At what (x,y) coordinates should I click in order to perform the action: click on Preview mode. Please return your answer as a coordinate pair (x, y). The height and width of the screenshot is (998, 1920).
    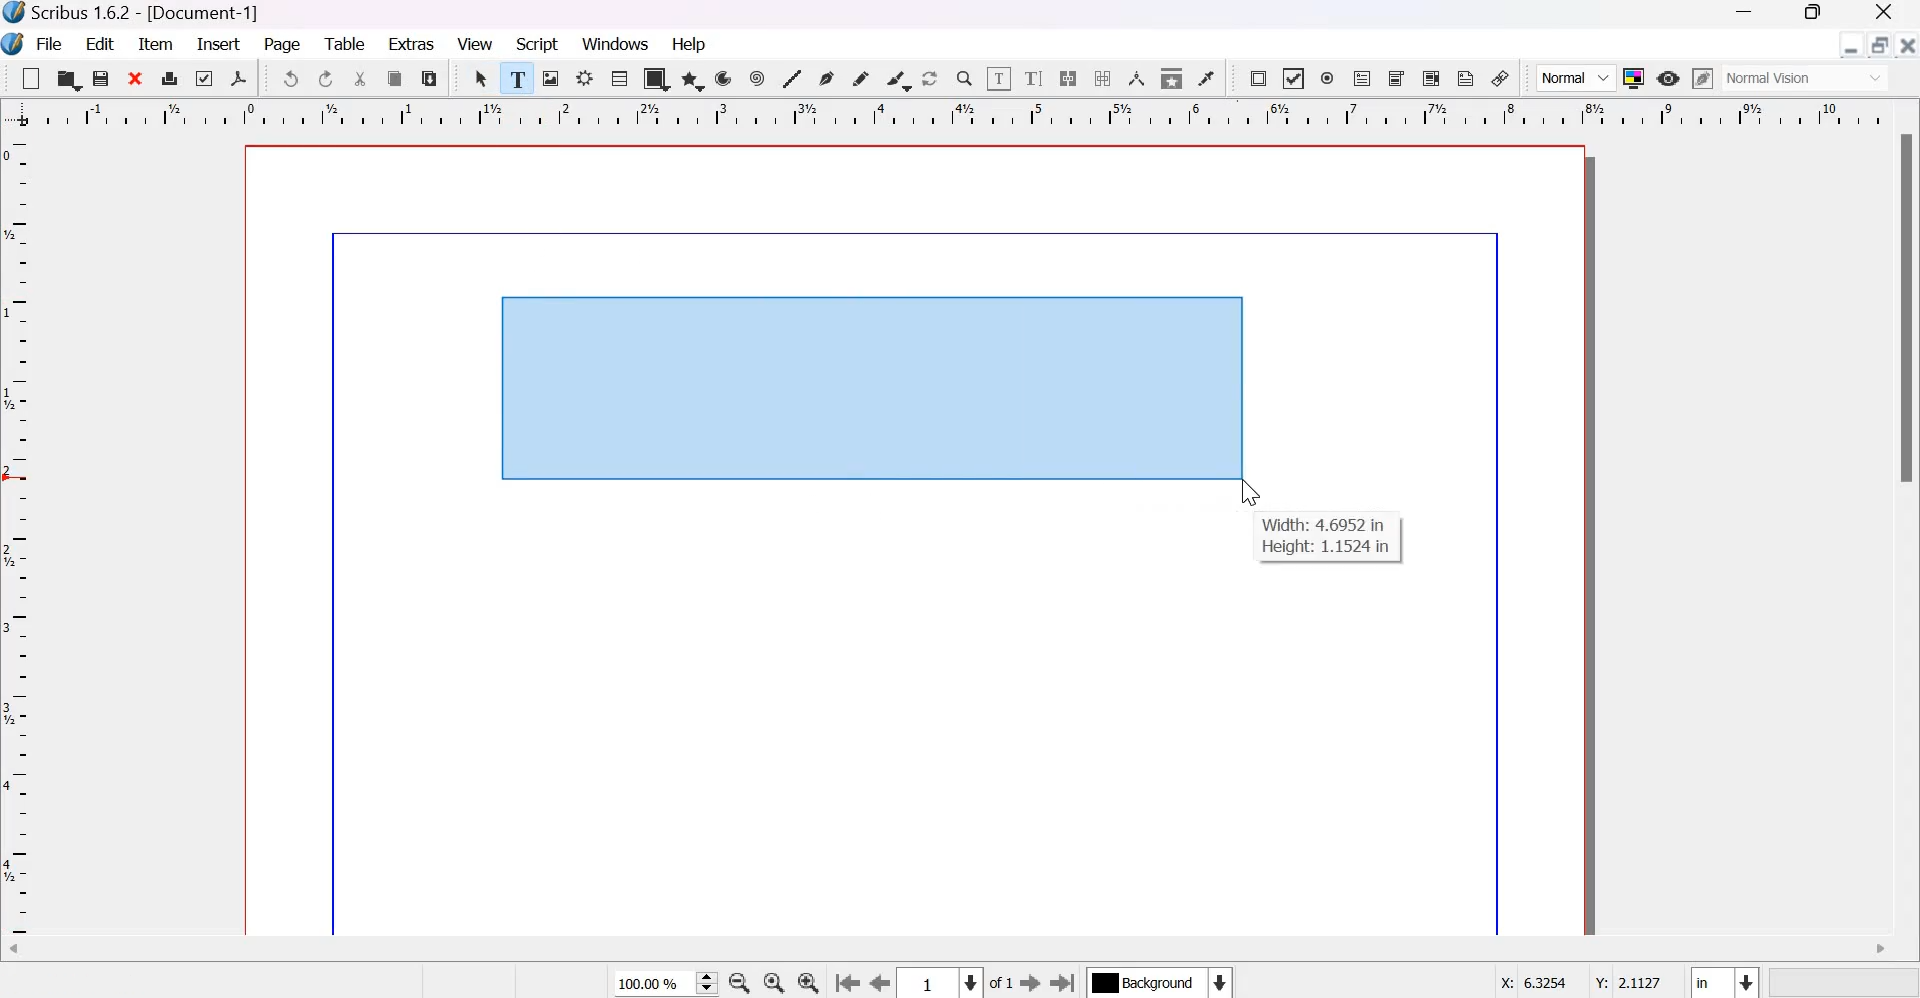
    Looking at the image, I should click on (1668, 80).